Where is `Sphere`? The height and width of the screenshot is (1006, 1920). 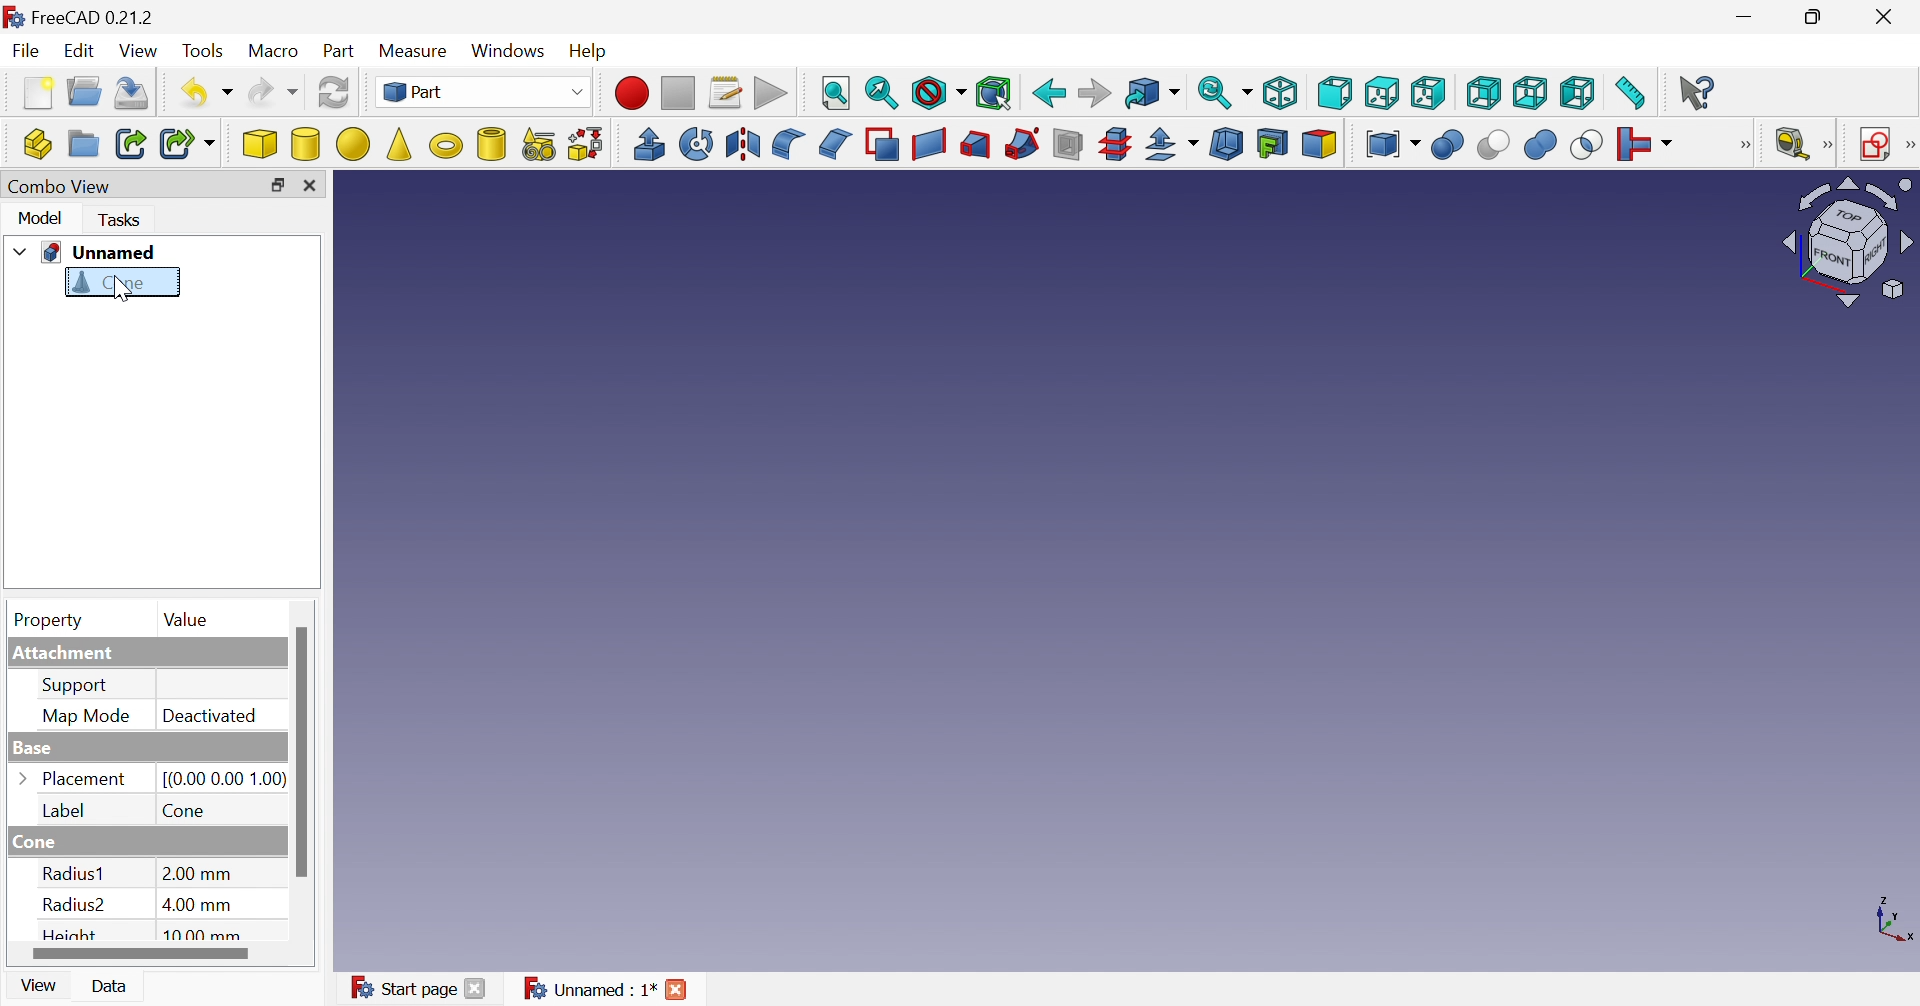
Sphere is located at coordinates (351, 142).